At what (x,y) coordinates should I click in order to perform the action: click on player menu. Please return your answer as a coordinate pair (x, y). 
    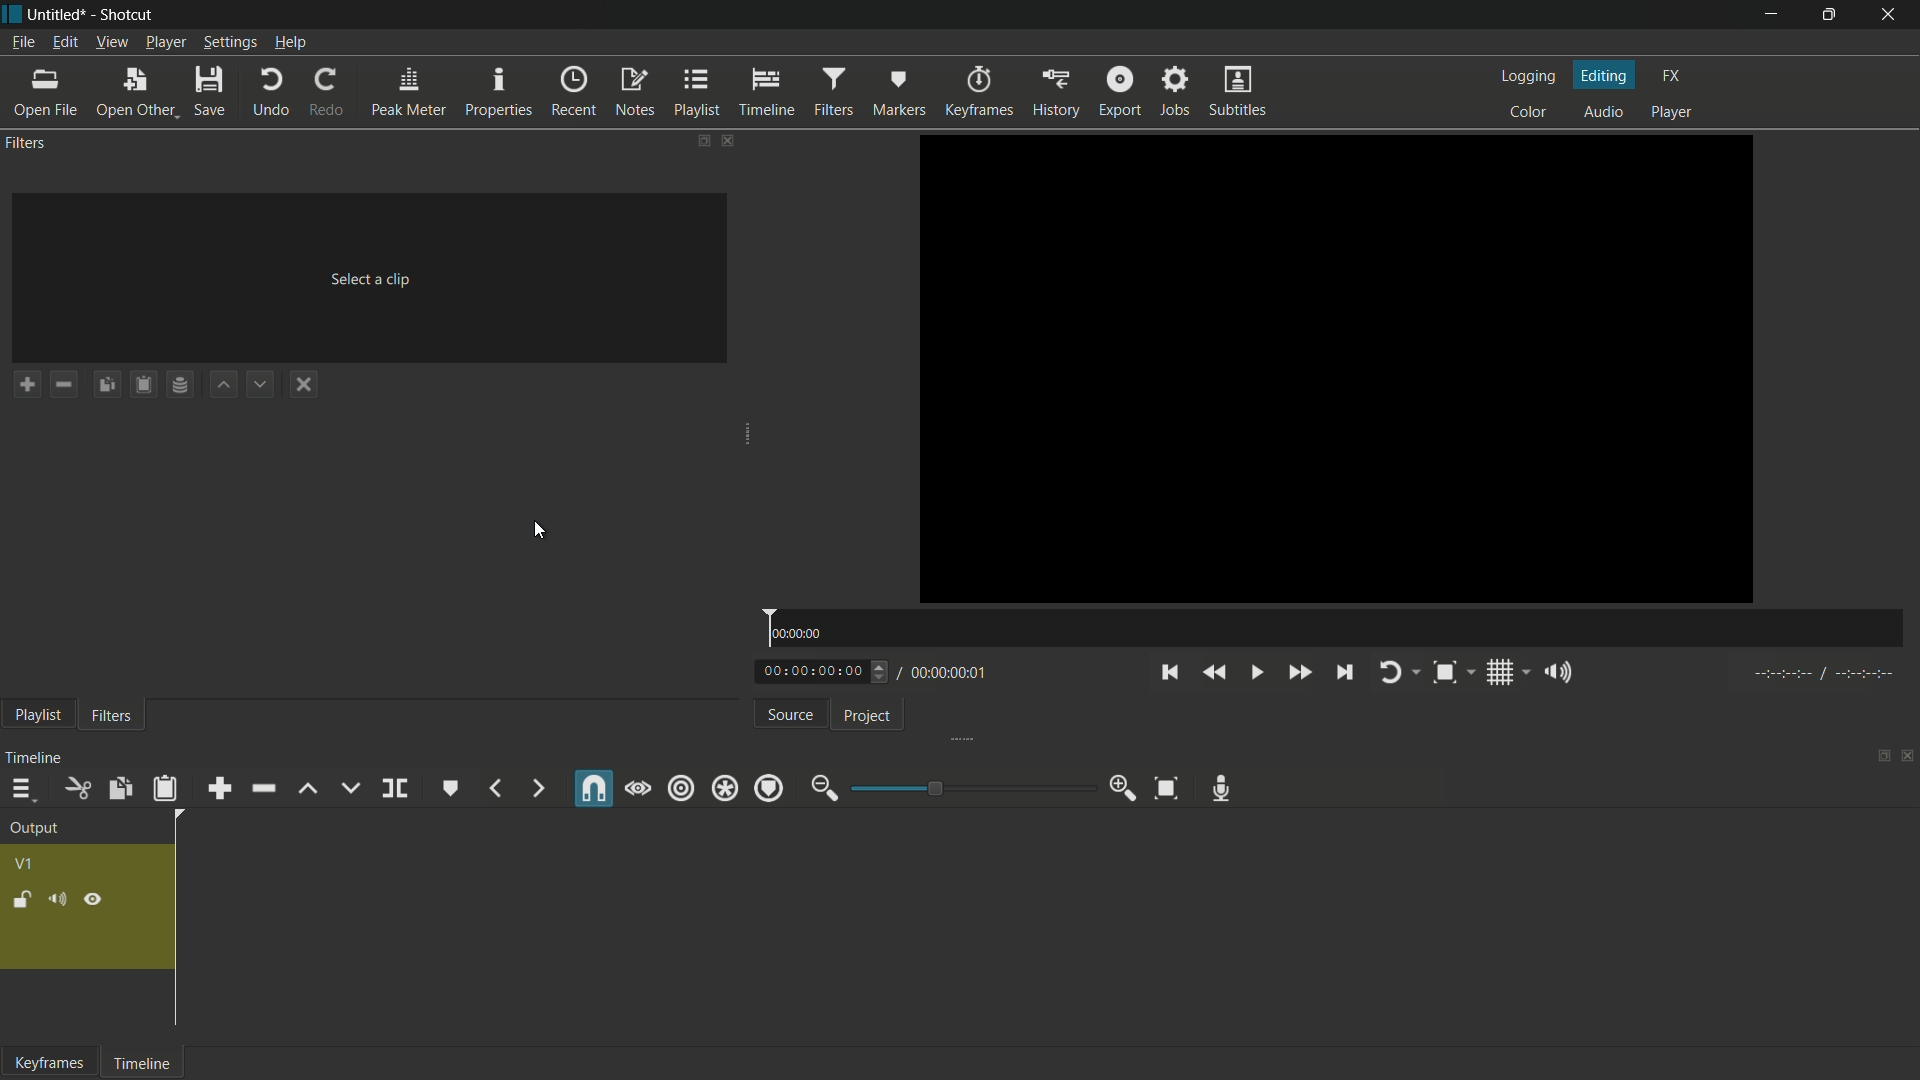
    Looking at the image, I should click on (165, 42).